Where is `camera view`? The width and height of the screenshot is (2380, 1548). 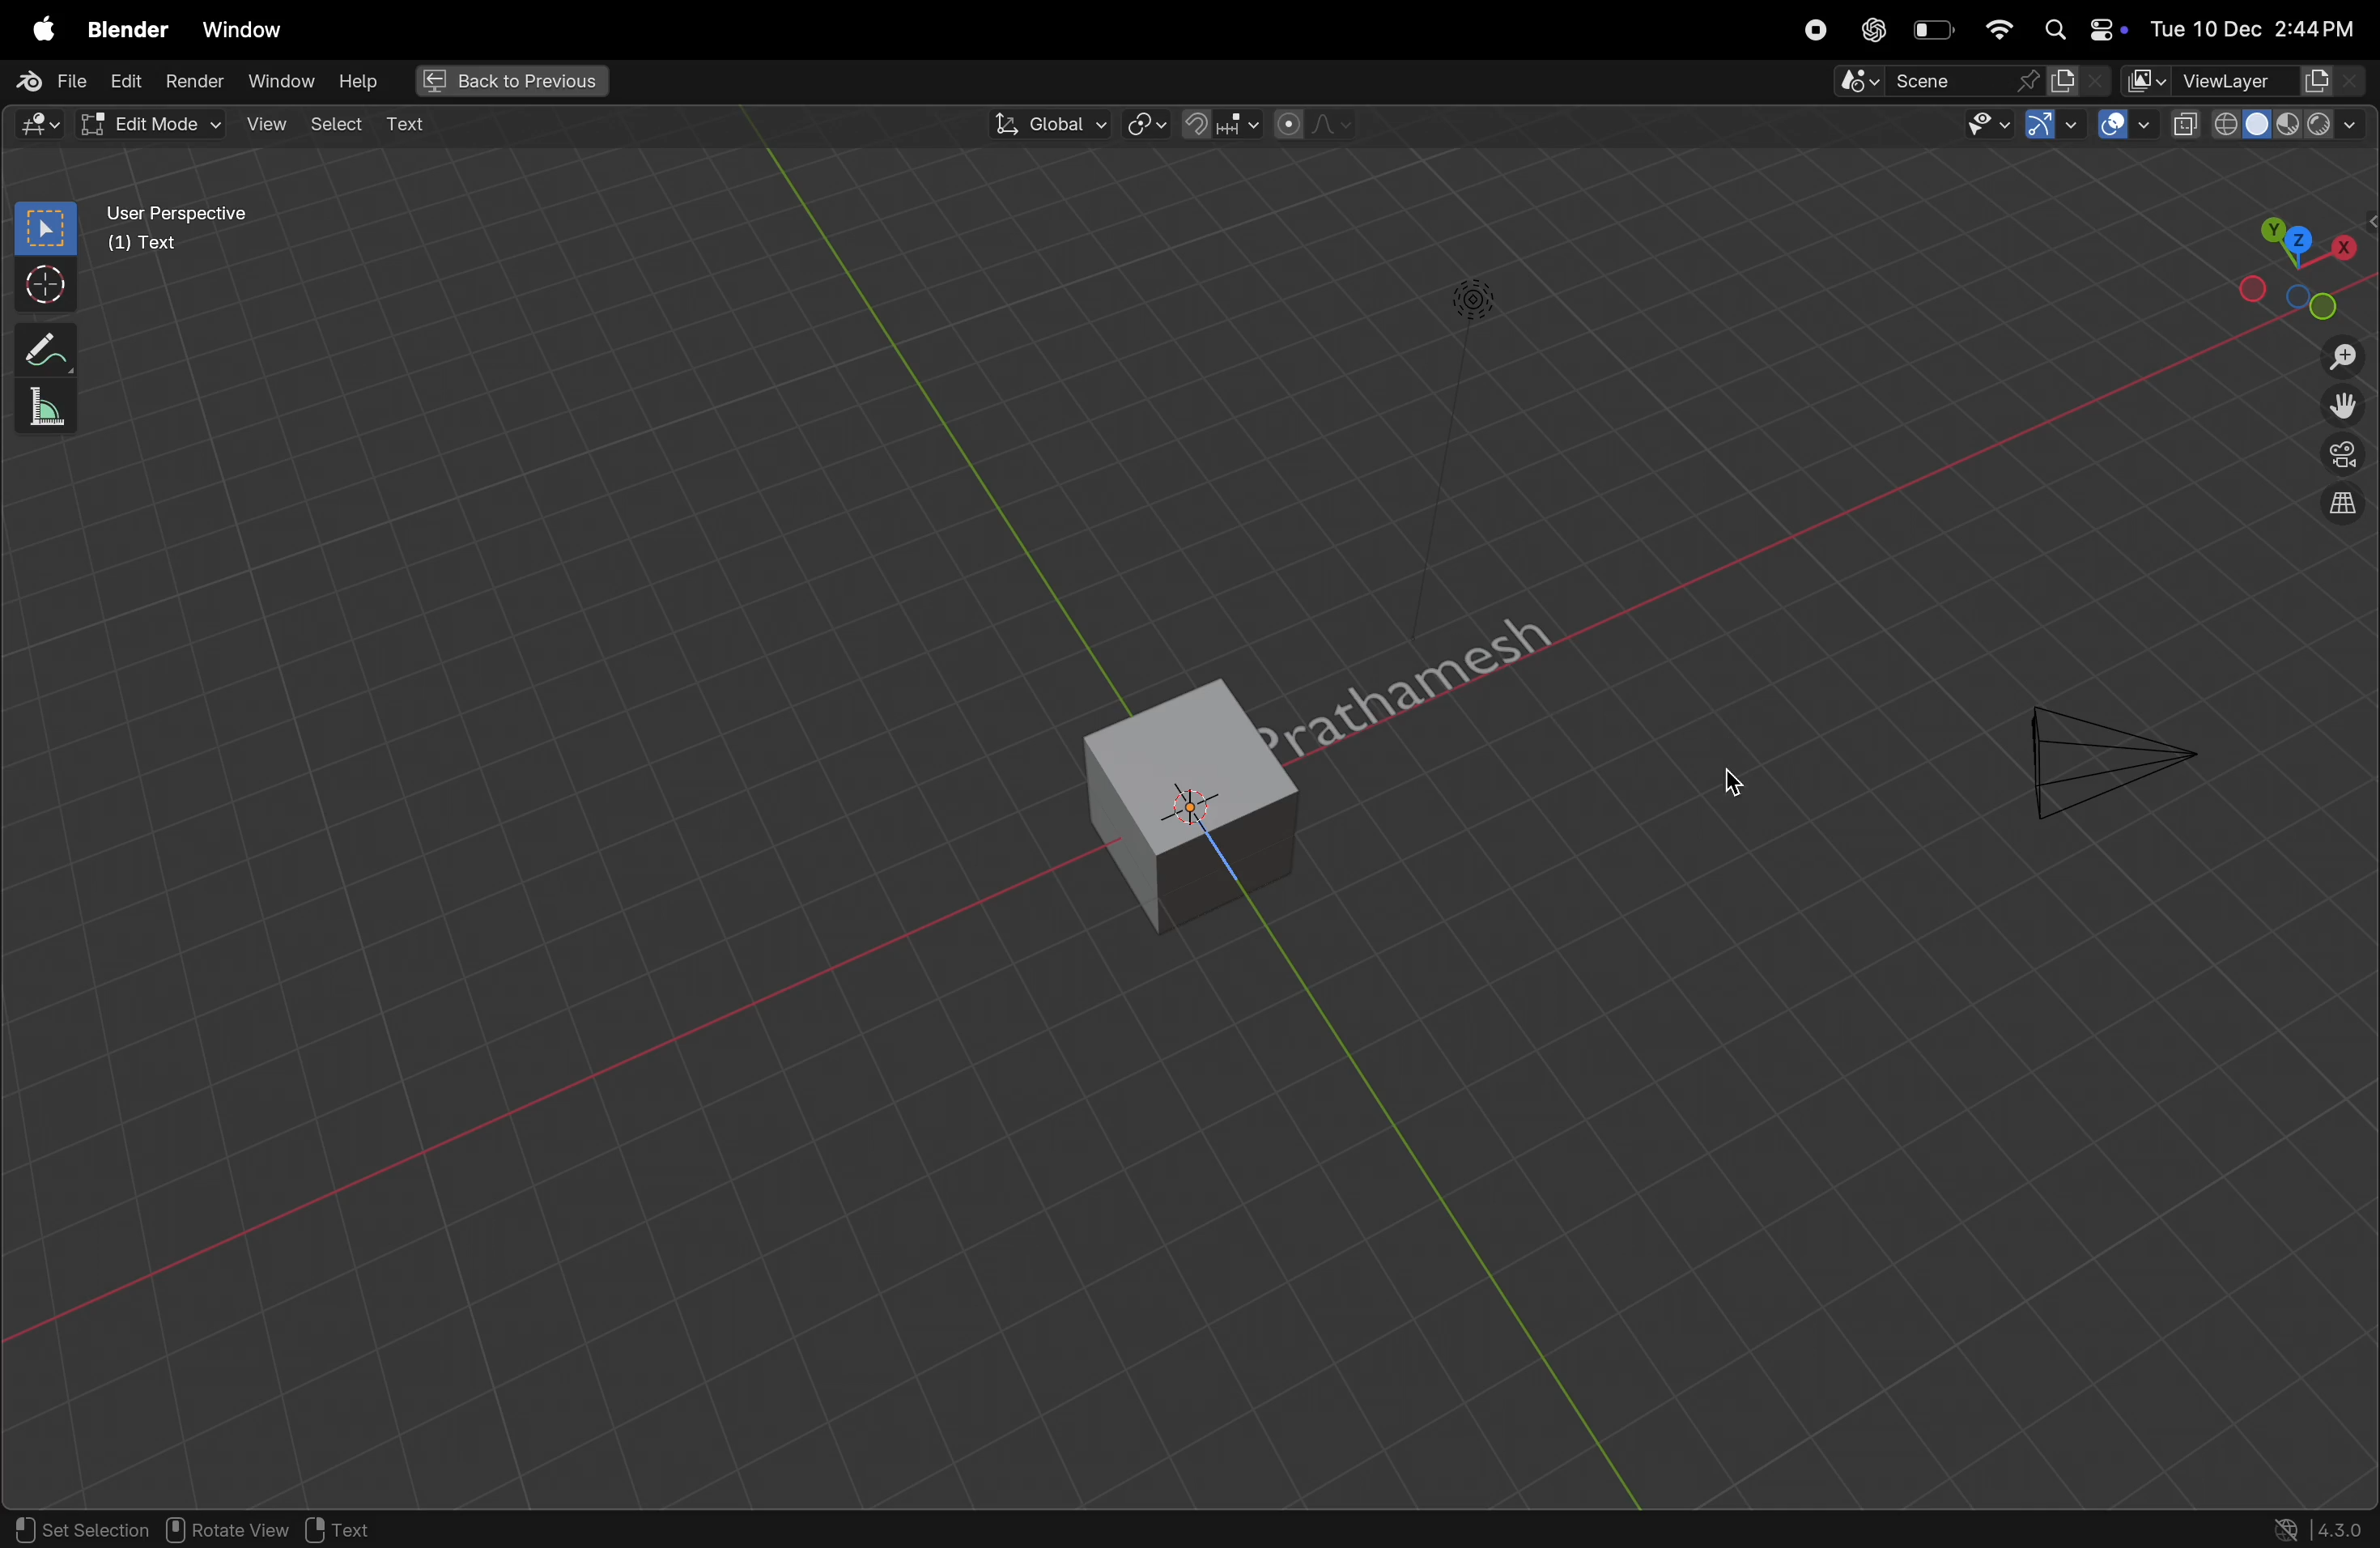 camera view is located at coordinates (2340, 461).